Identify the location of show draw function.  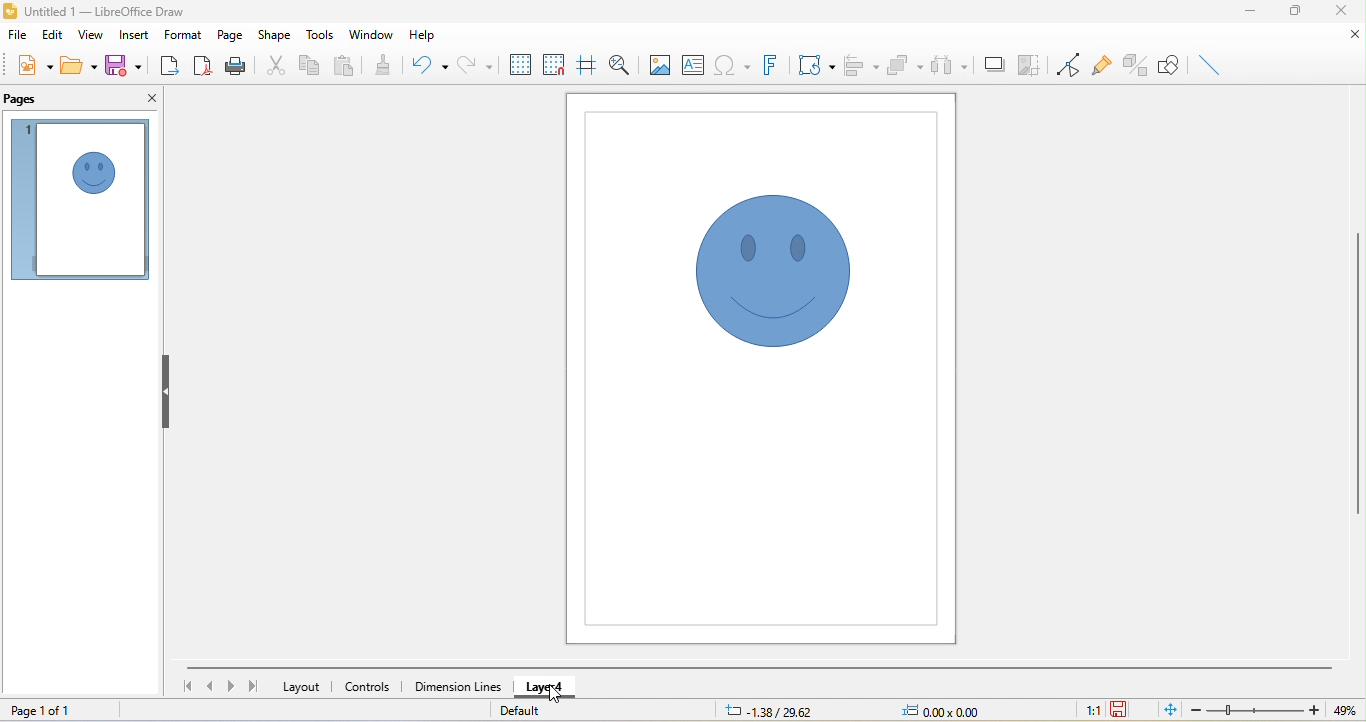
(1167, 65).